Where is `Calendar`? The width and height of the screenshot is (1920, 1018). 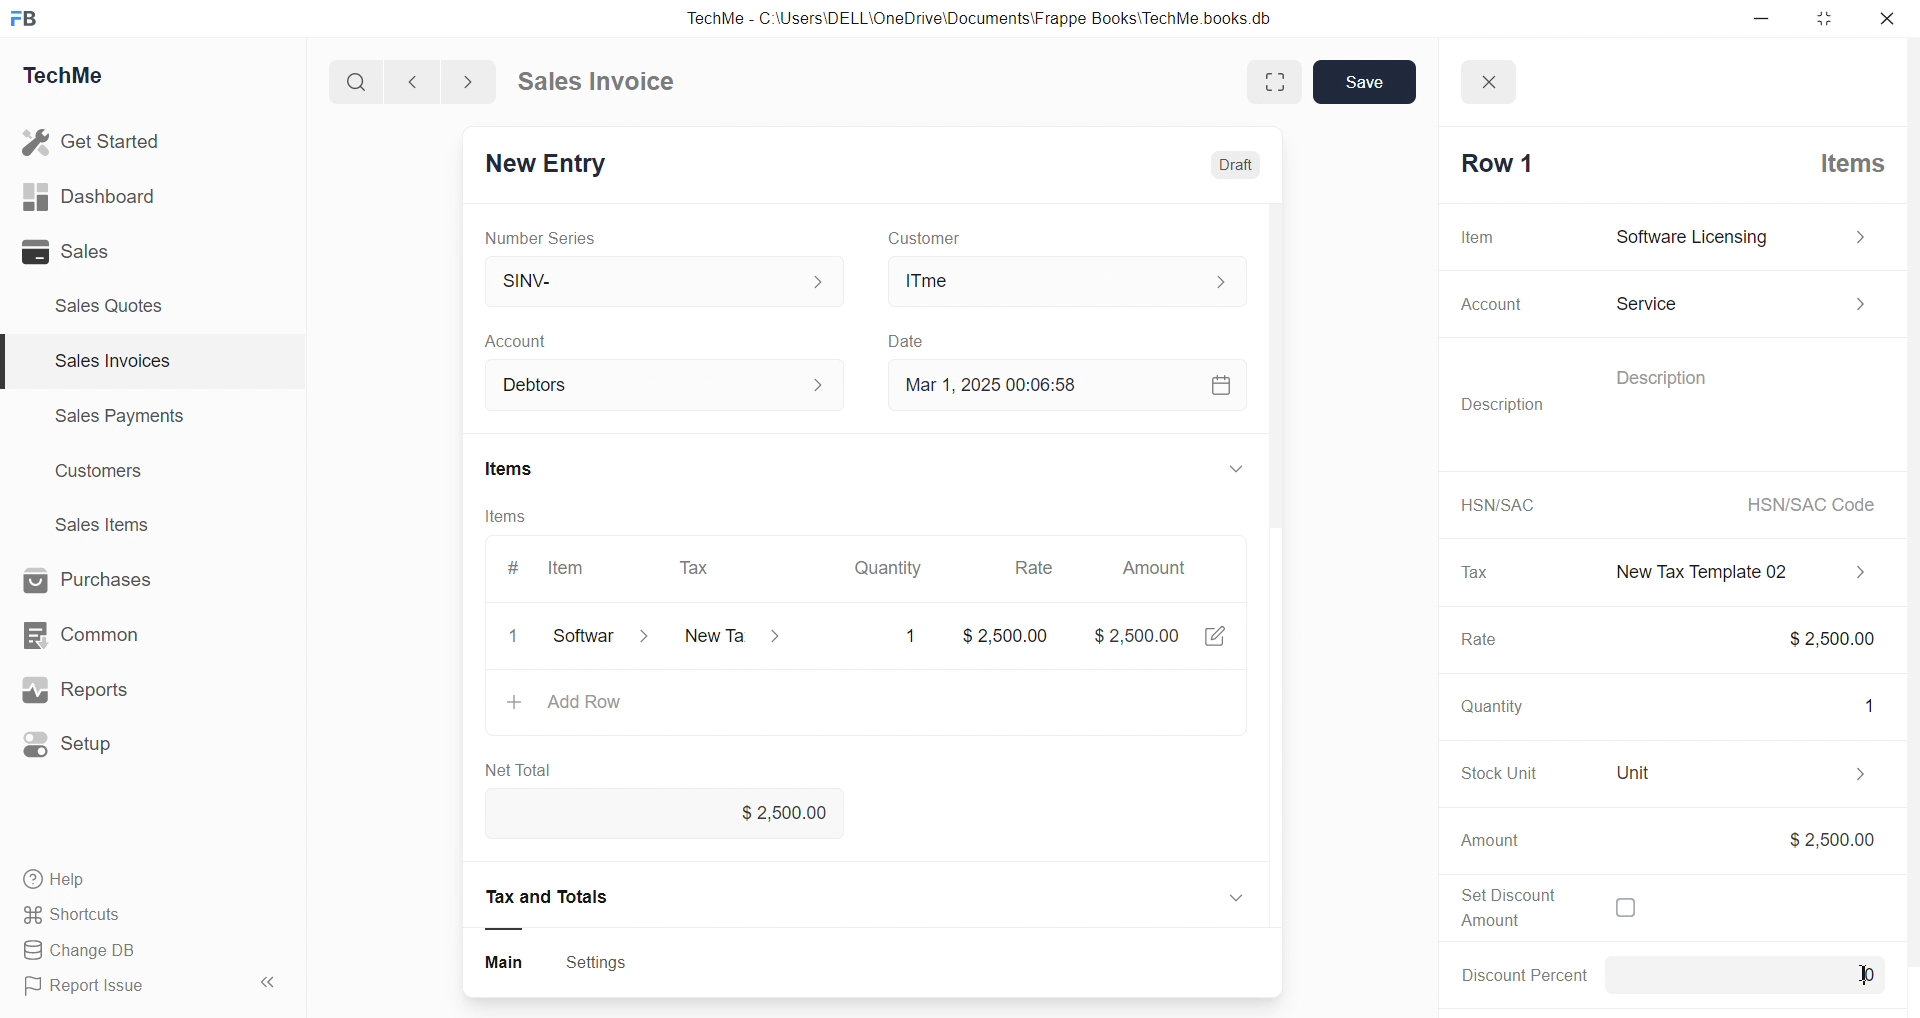 Calendar is located at coordinates (1215, 389).